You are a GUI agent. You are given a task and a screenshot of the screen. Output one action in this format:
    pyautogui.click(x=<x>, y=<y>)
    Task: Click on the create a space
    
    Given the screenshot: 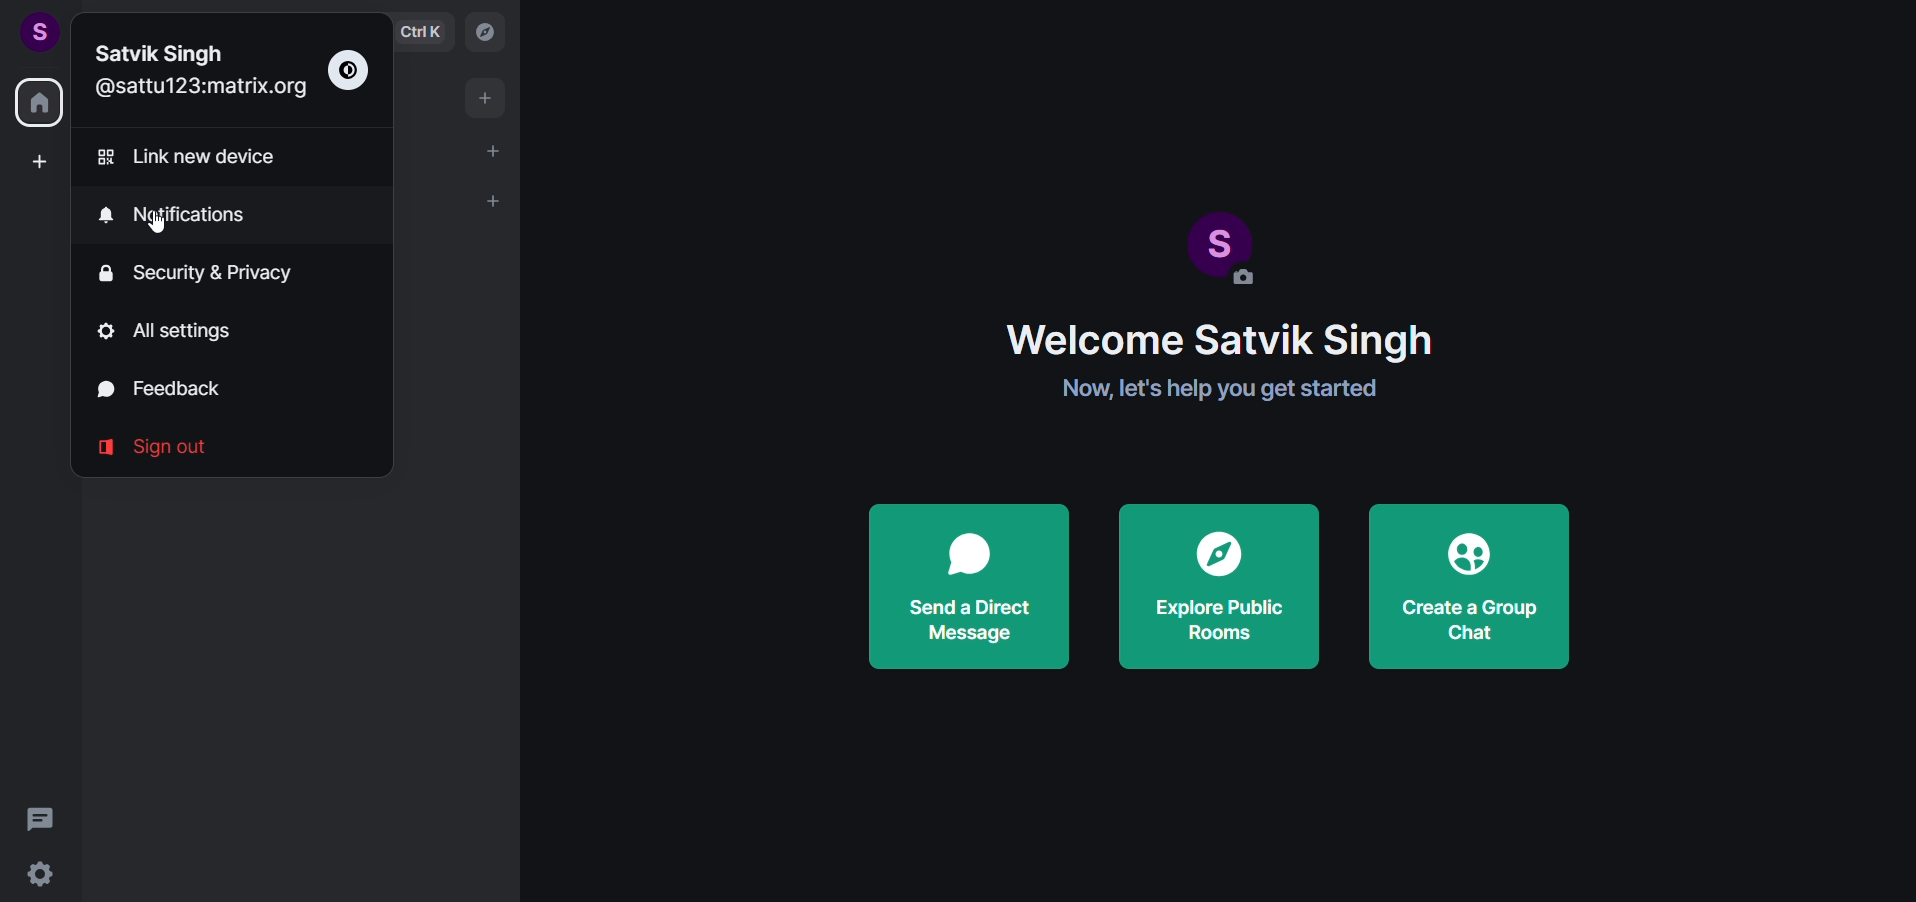 What is the action you would take?
    pyautogui.click(x=42, y=160)
    